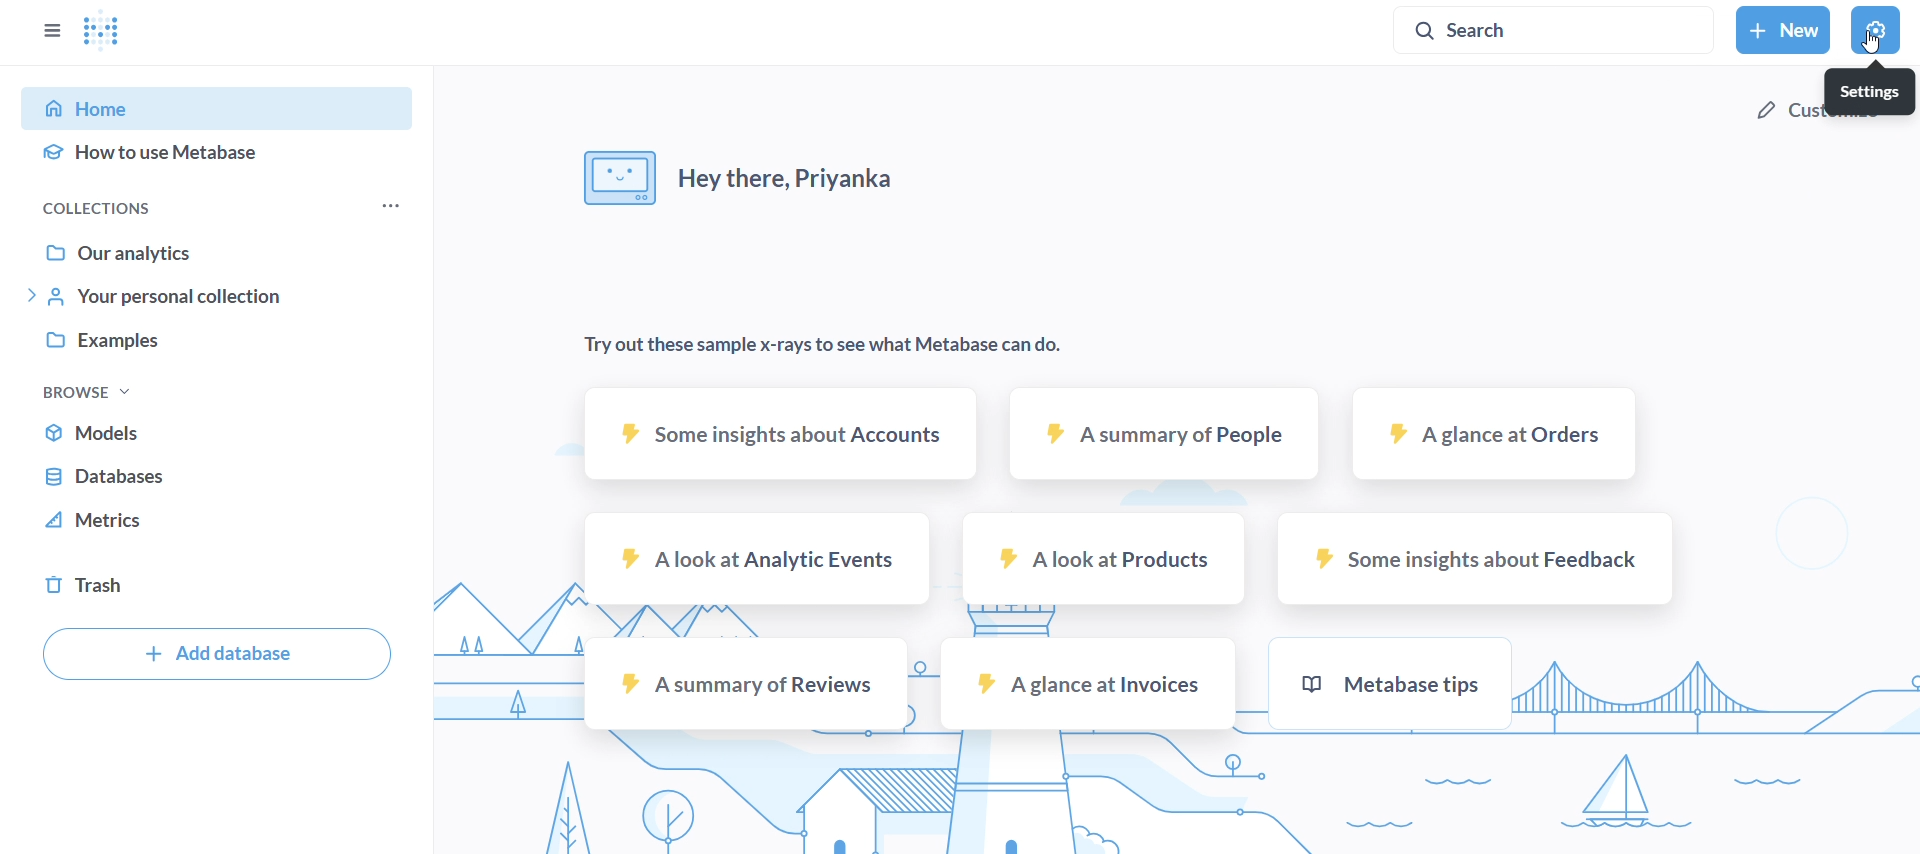 The image size is (1920, 854). I want to click on customize, so click(1820, 108).